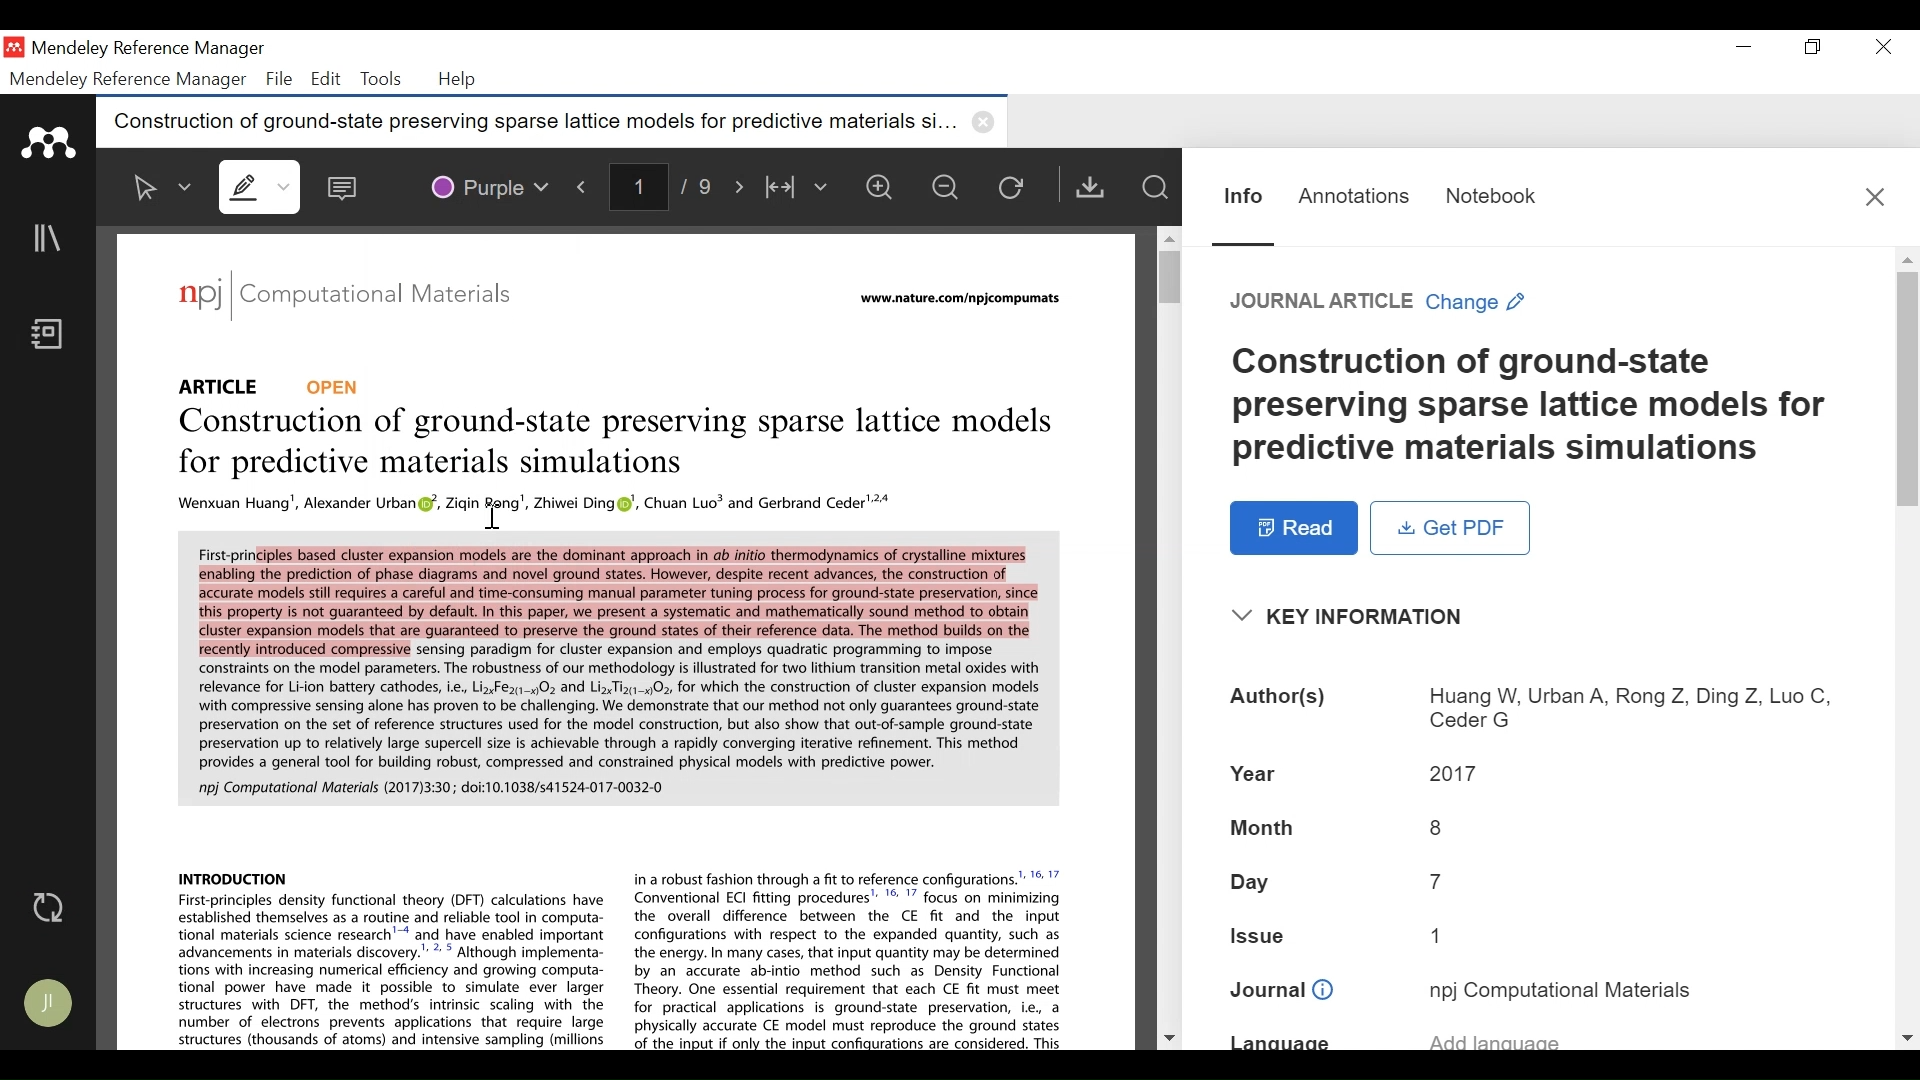  I want to click on Select Text, so click(158, 186).